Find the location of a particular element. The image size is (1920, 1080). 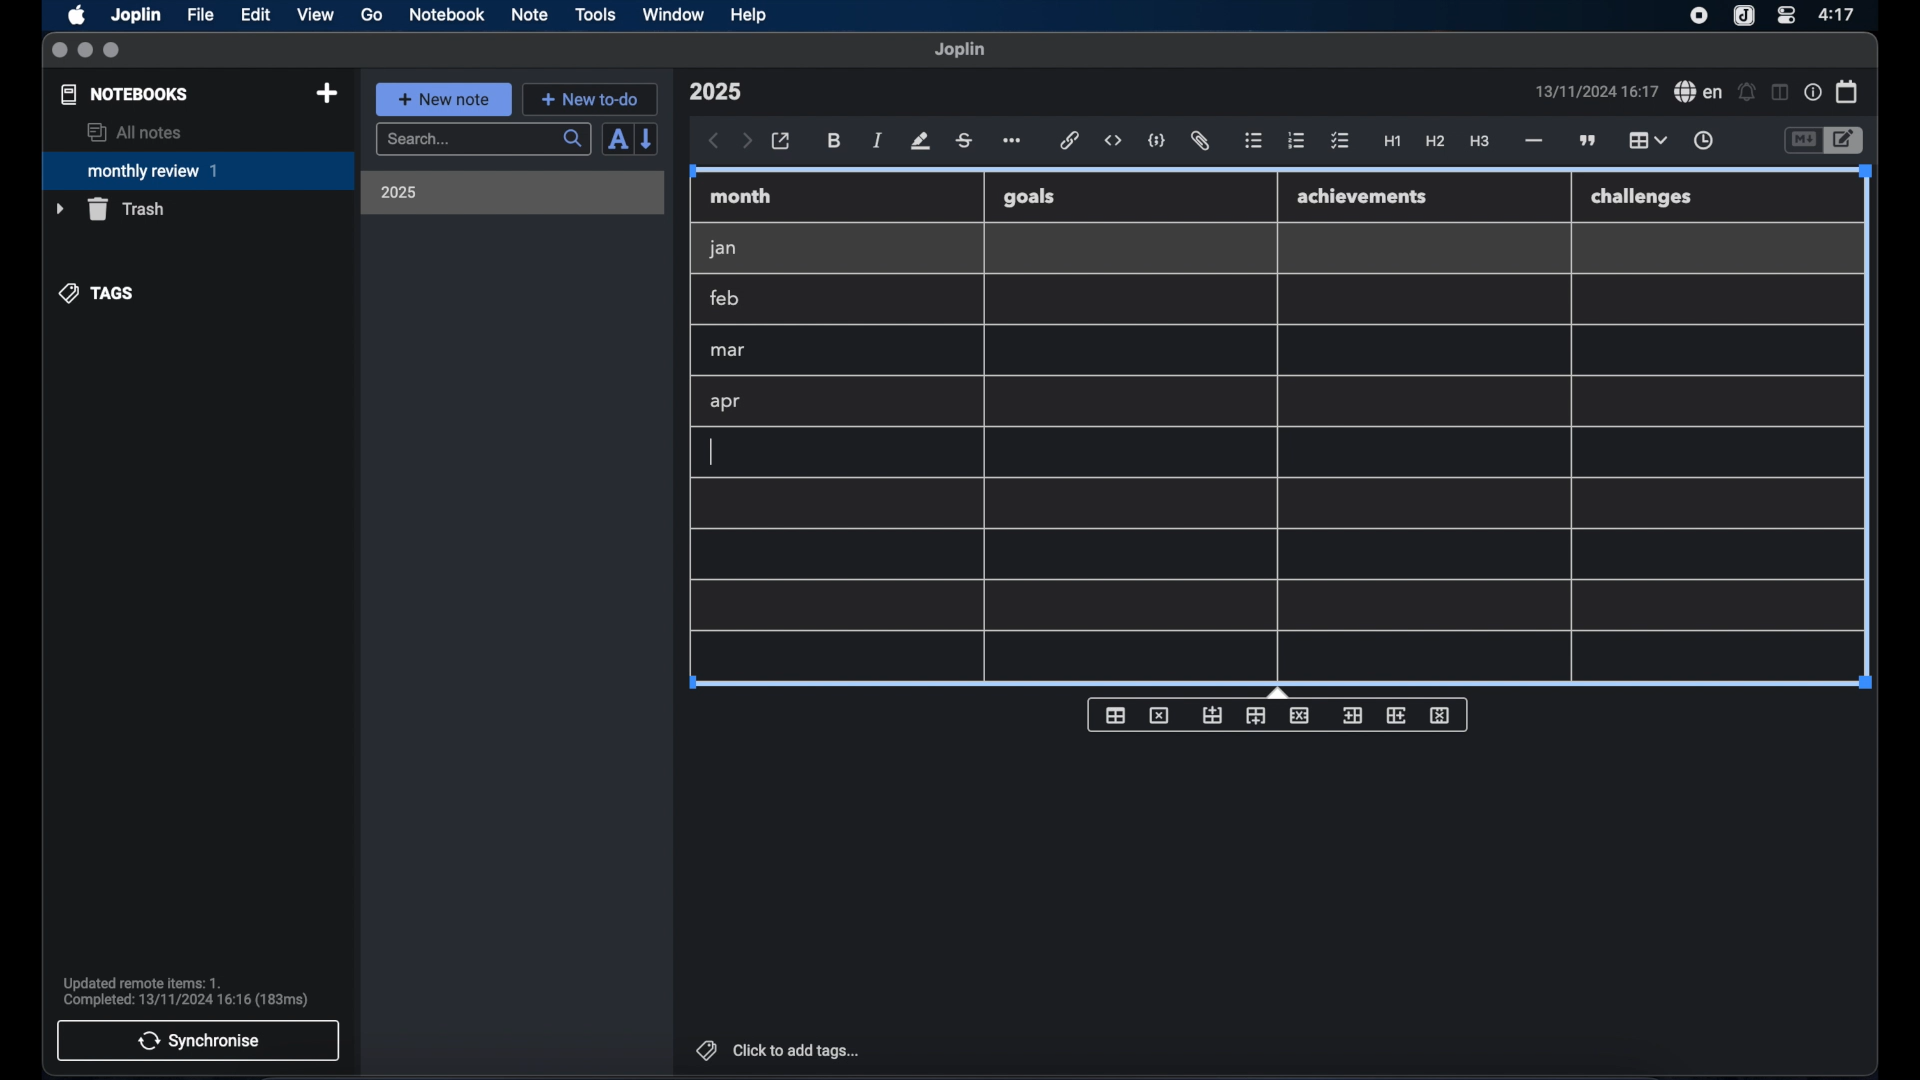

set alarm is located at coordinates (1747, 93).